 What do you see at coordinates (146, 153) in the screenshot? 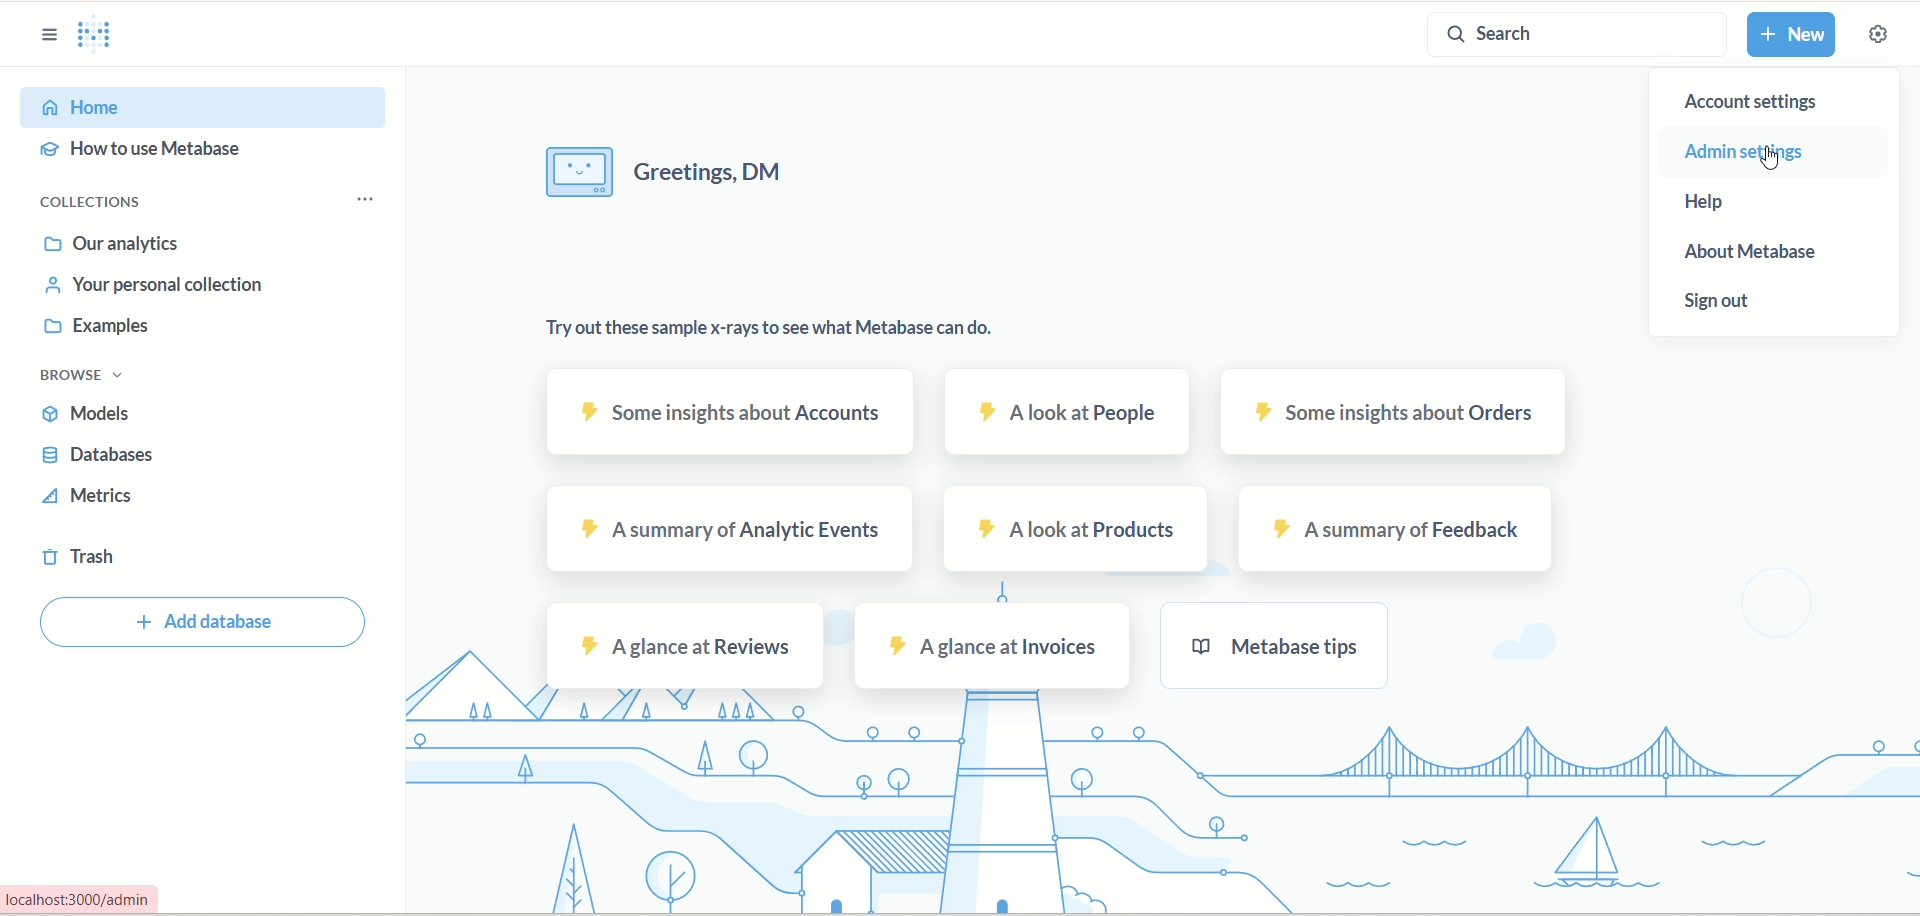
I see `how to use metabase` at bounding box center [146, 153].